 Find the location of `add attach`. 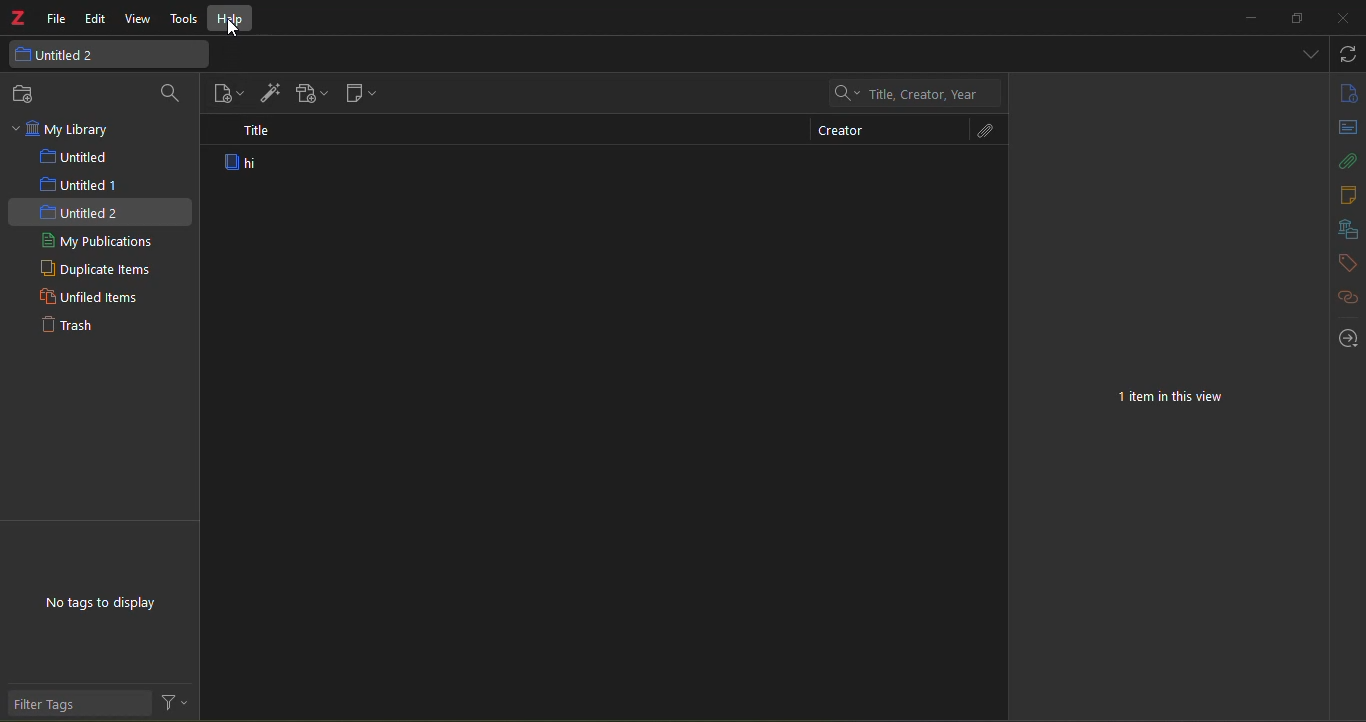

add attach is located at coordinates (312, 93).